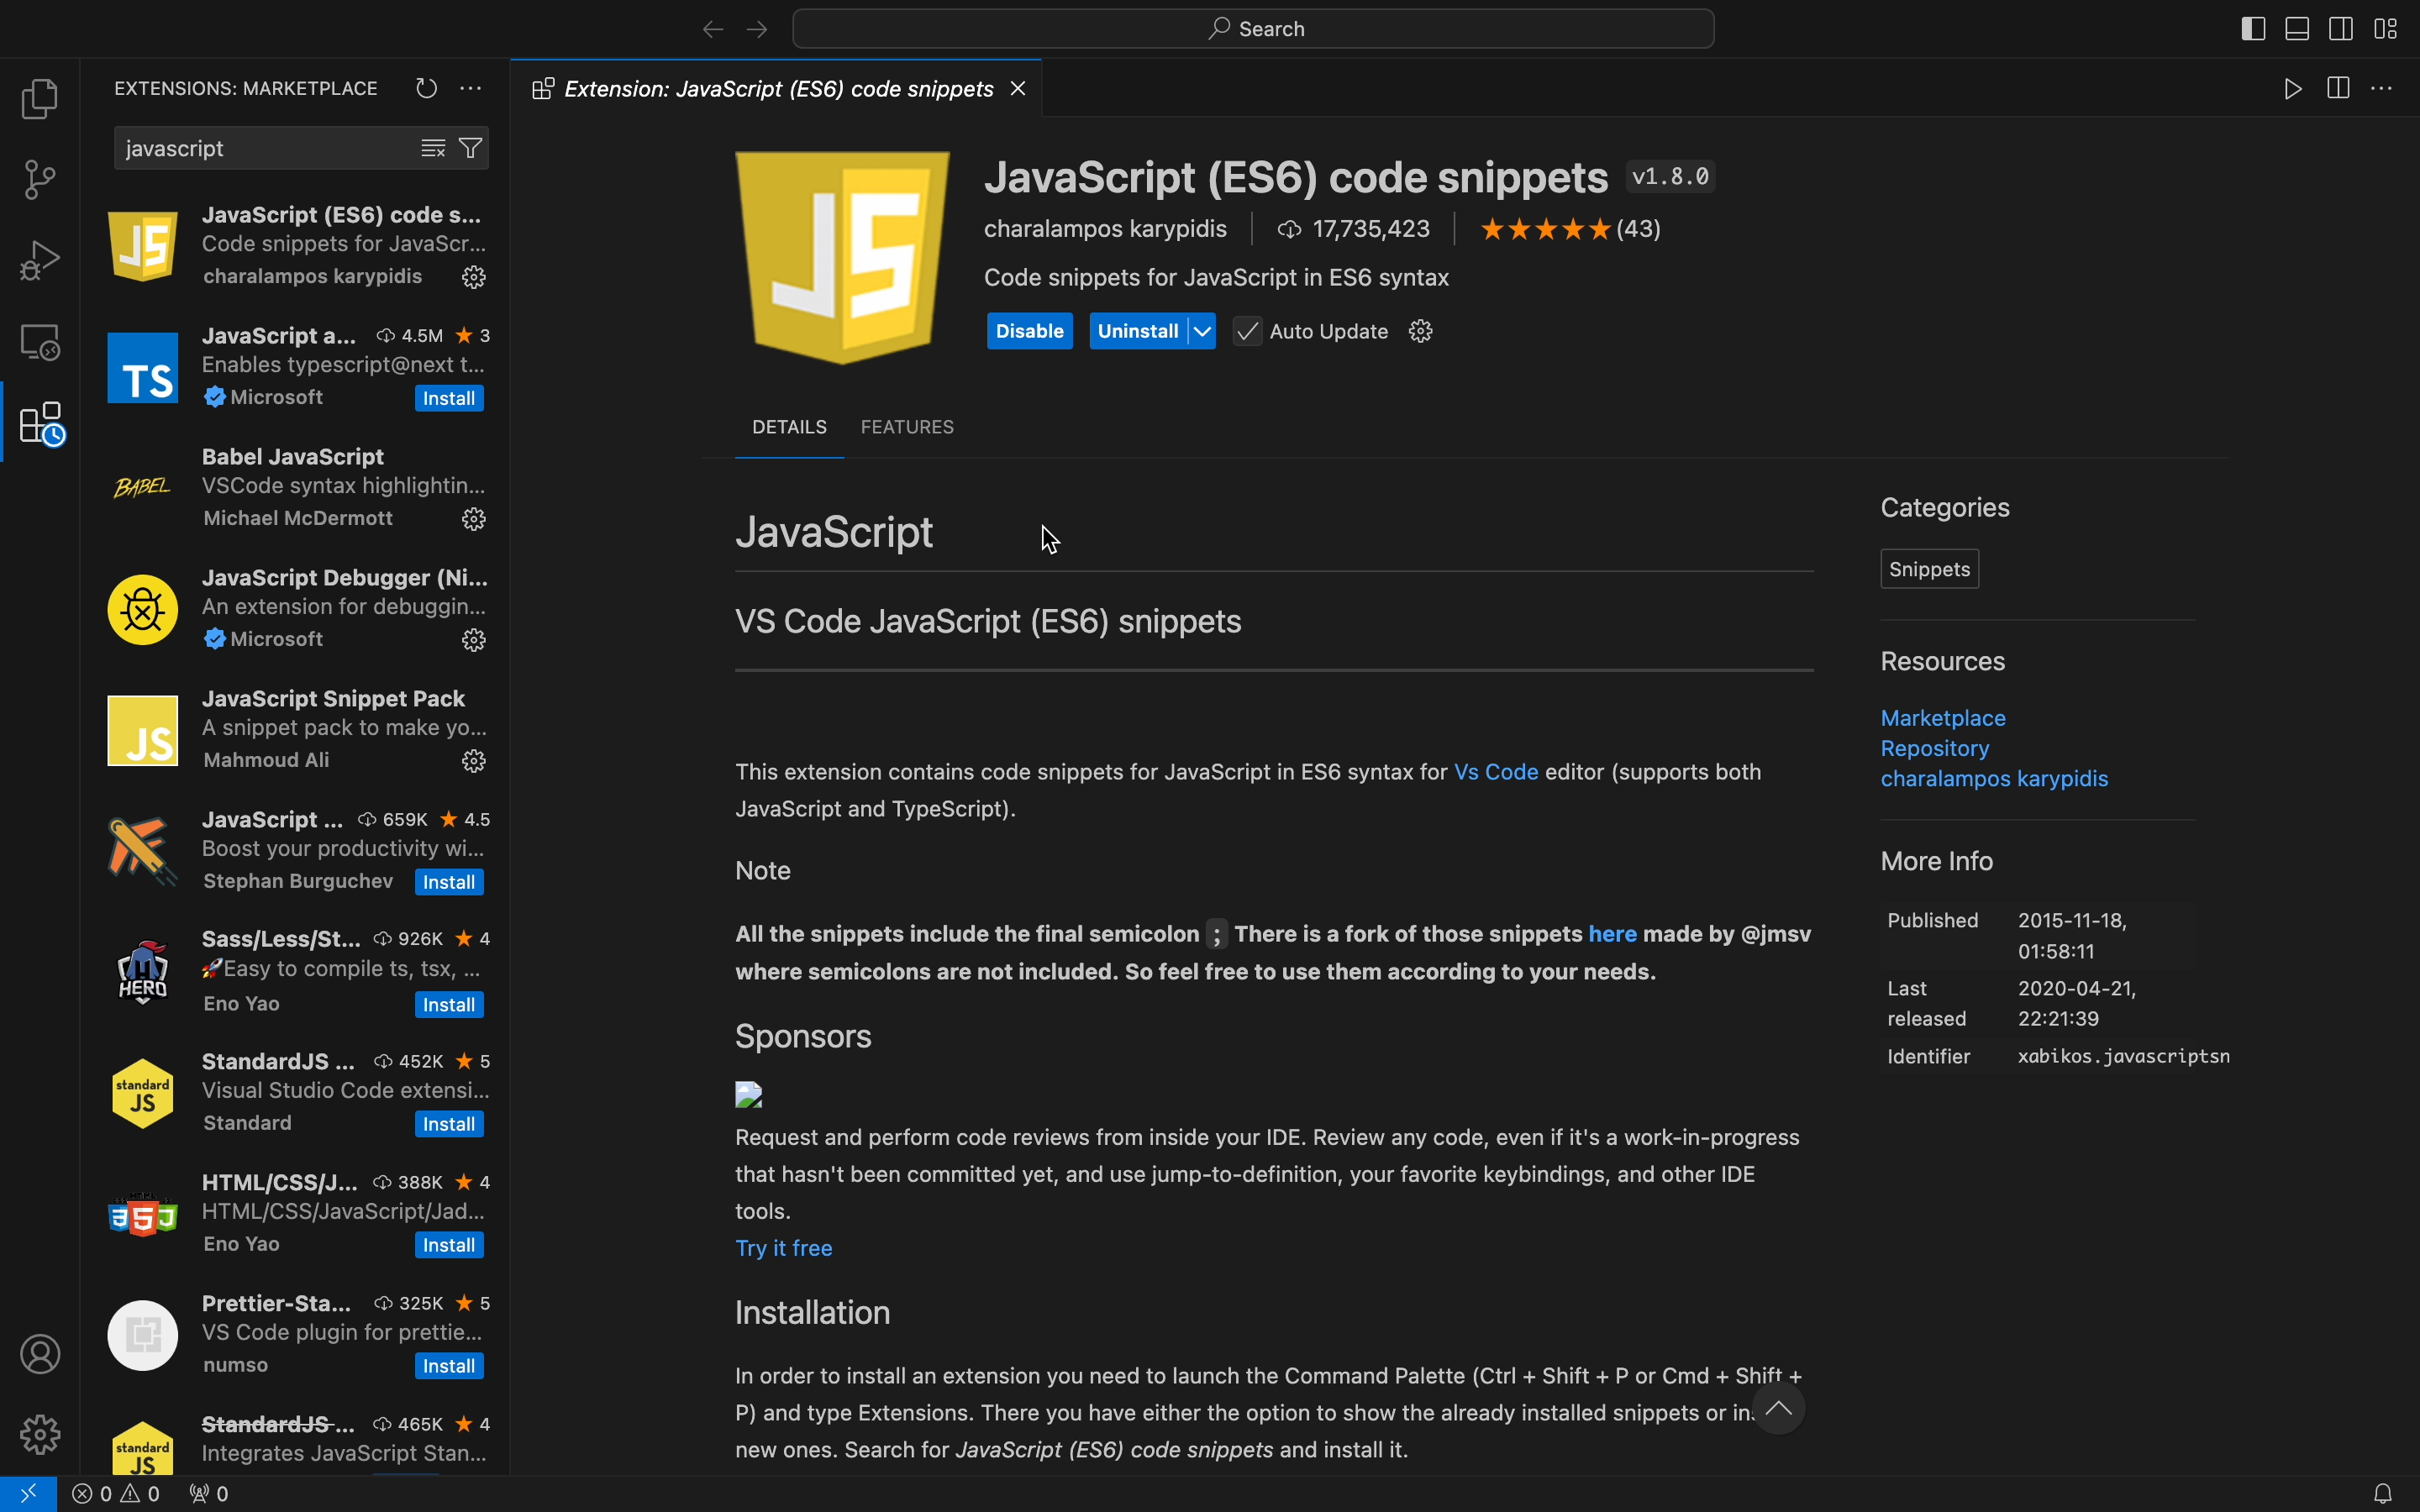  What do you see at coordinates (758, 1091) in the screenshot?
I see `no icon` at bounding box center [758, 1091].